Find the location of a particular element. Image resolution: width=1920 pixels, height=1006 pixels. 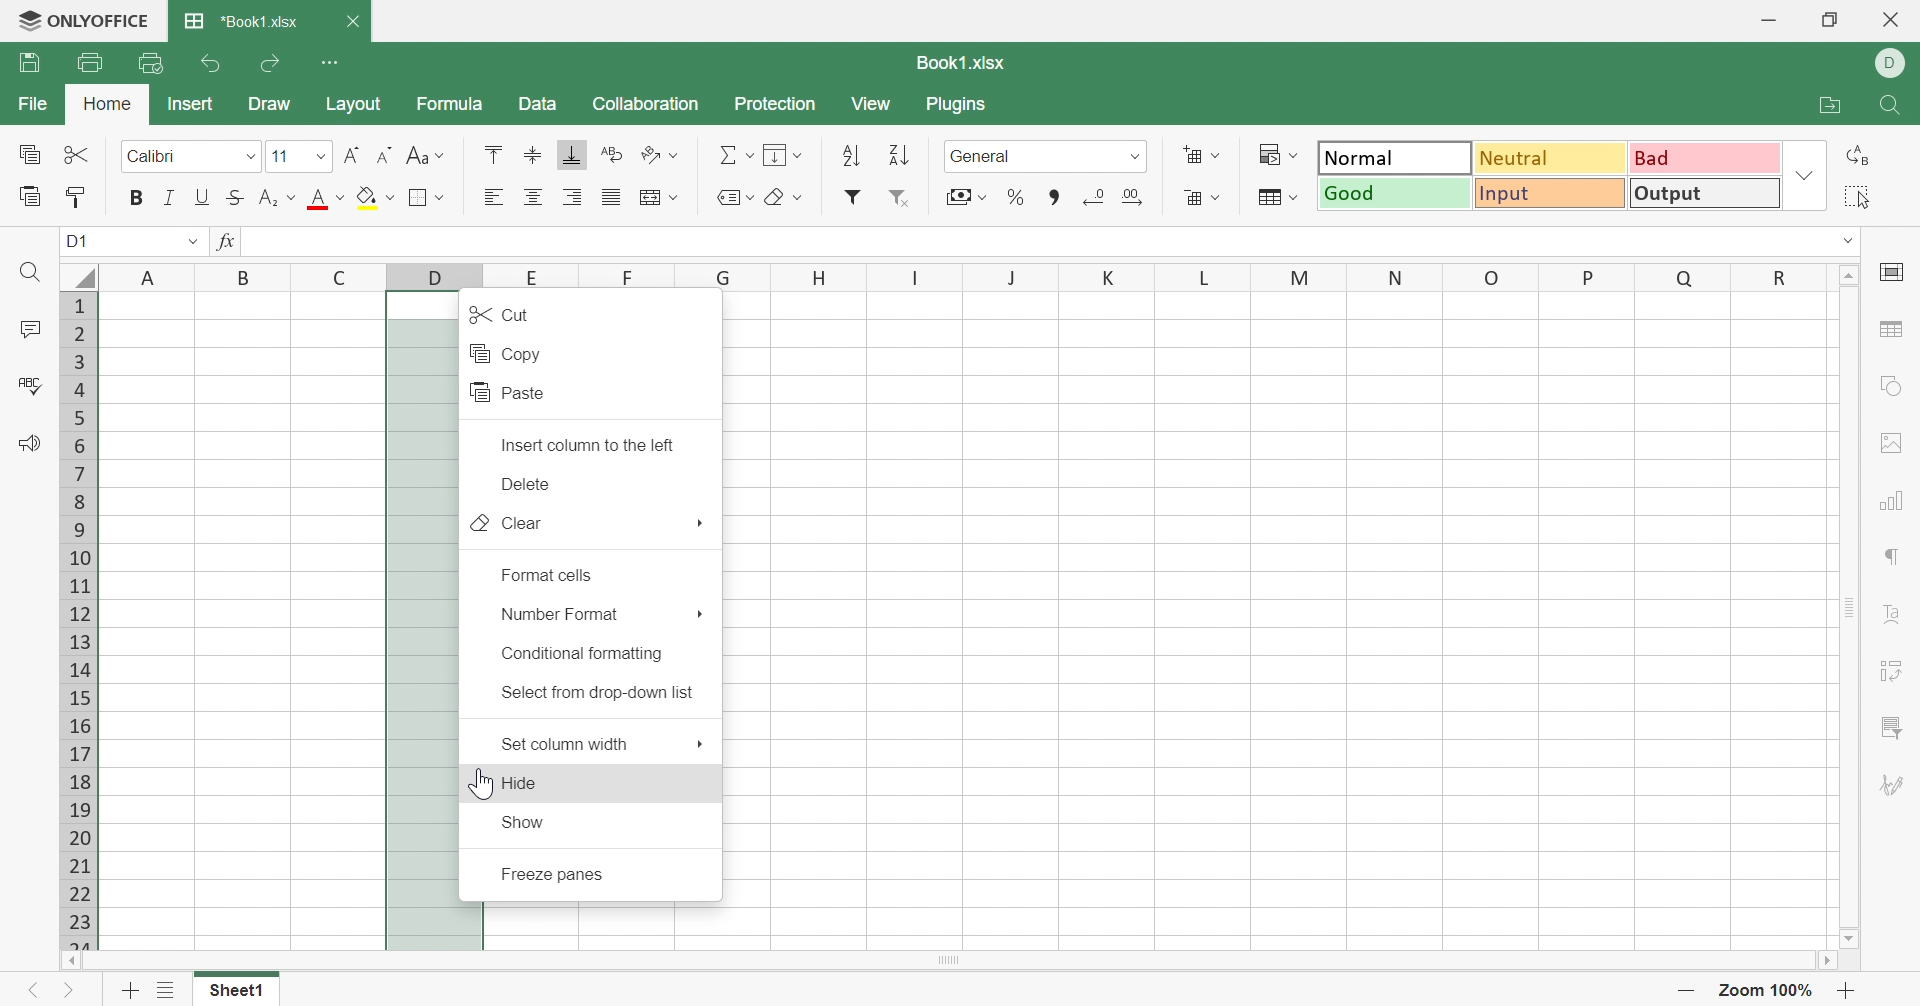

Paste is located at coordinates (25, 198).